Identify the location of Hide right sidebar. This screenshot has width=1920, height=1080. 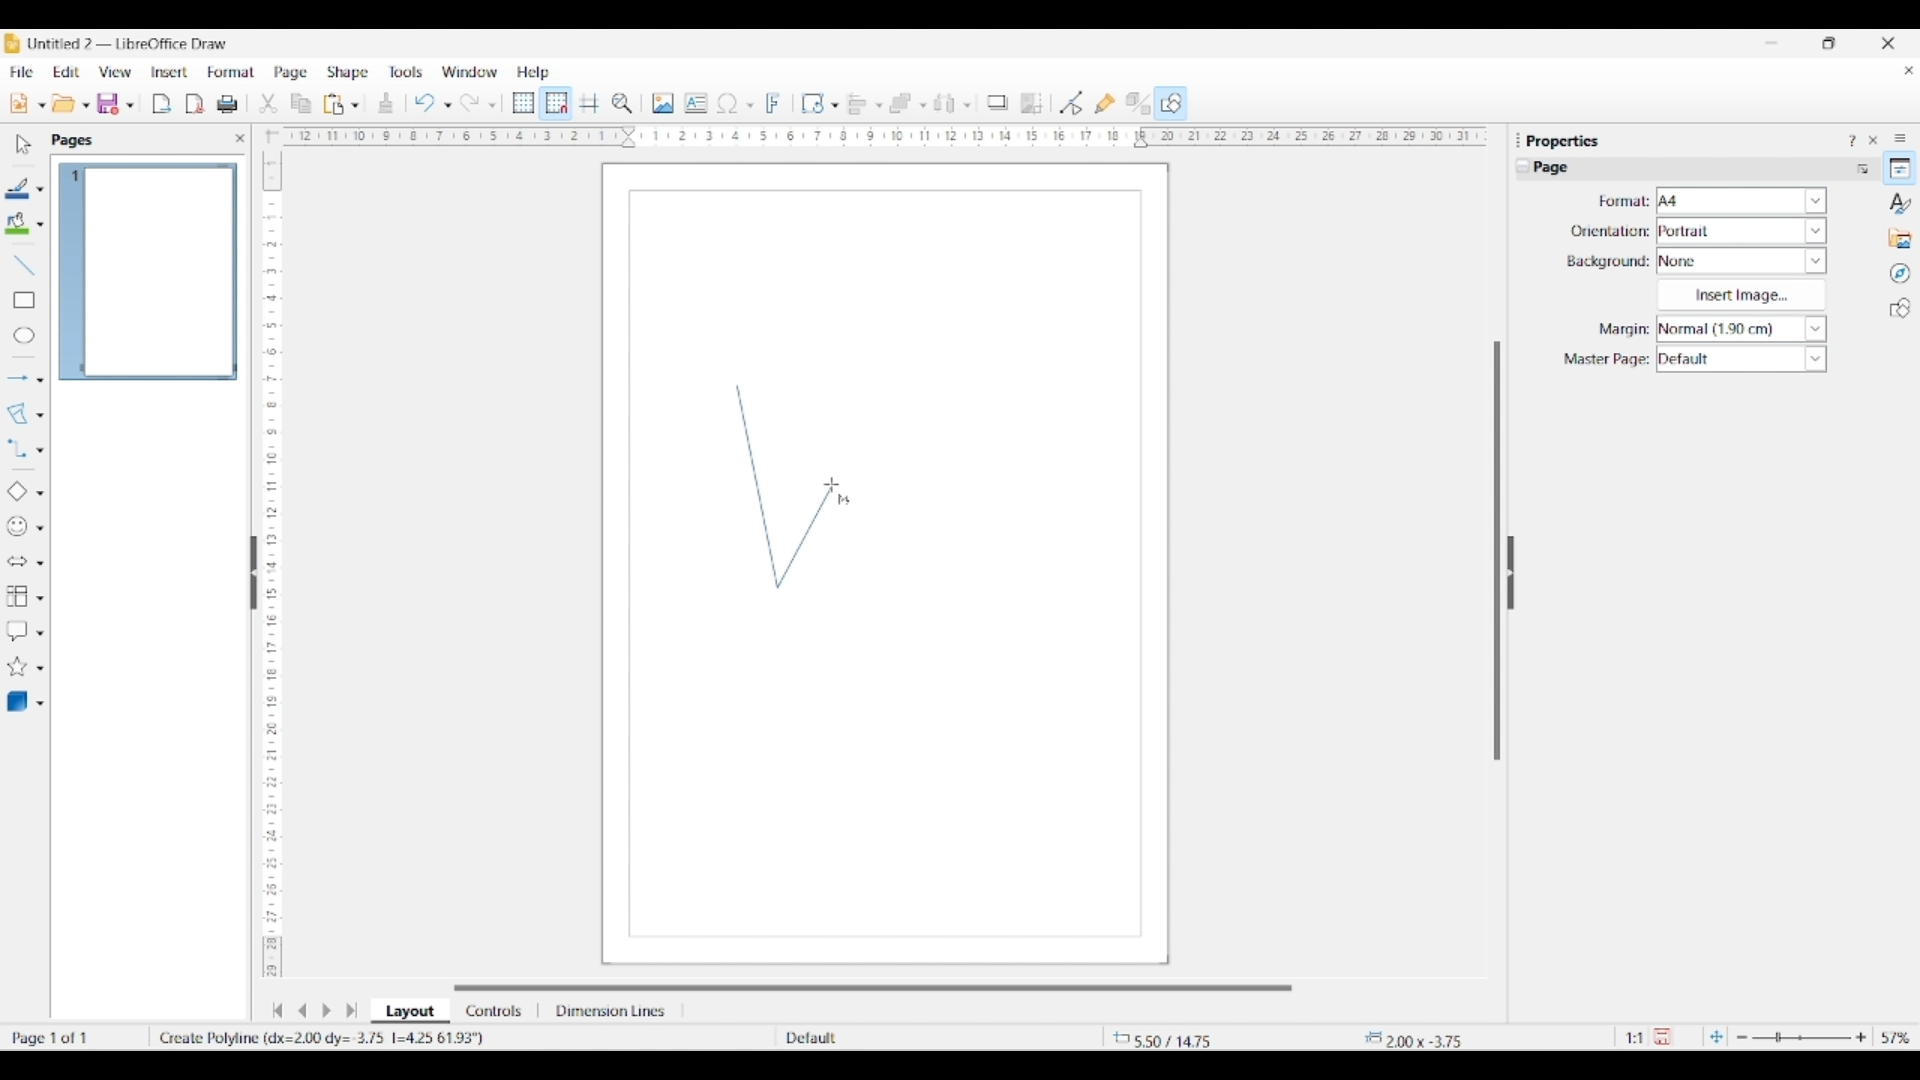
(1510, 573).